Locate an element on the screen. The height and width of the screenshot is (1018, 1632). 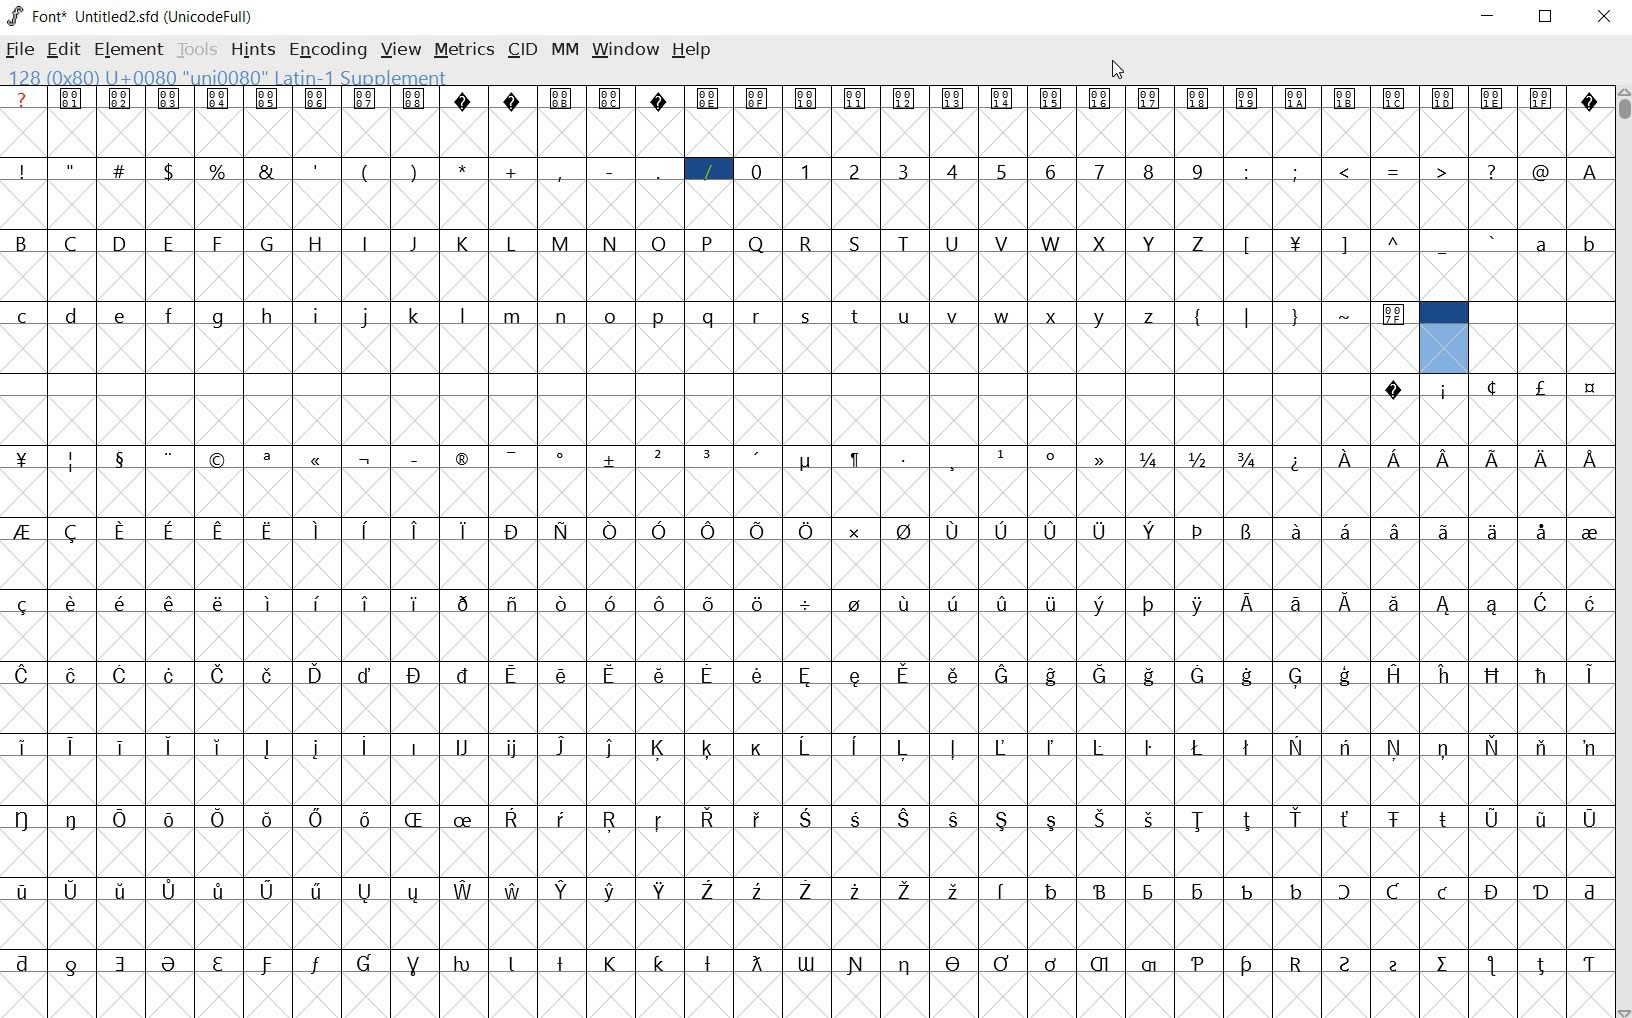
J is located at coordinates (415, 243).